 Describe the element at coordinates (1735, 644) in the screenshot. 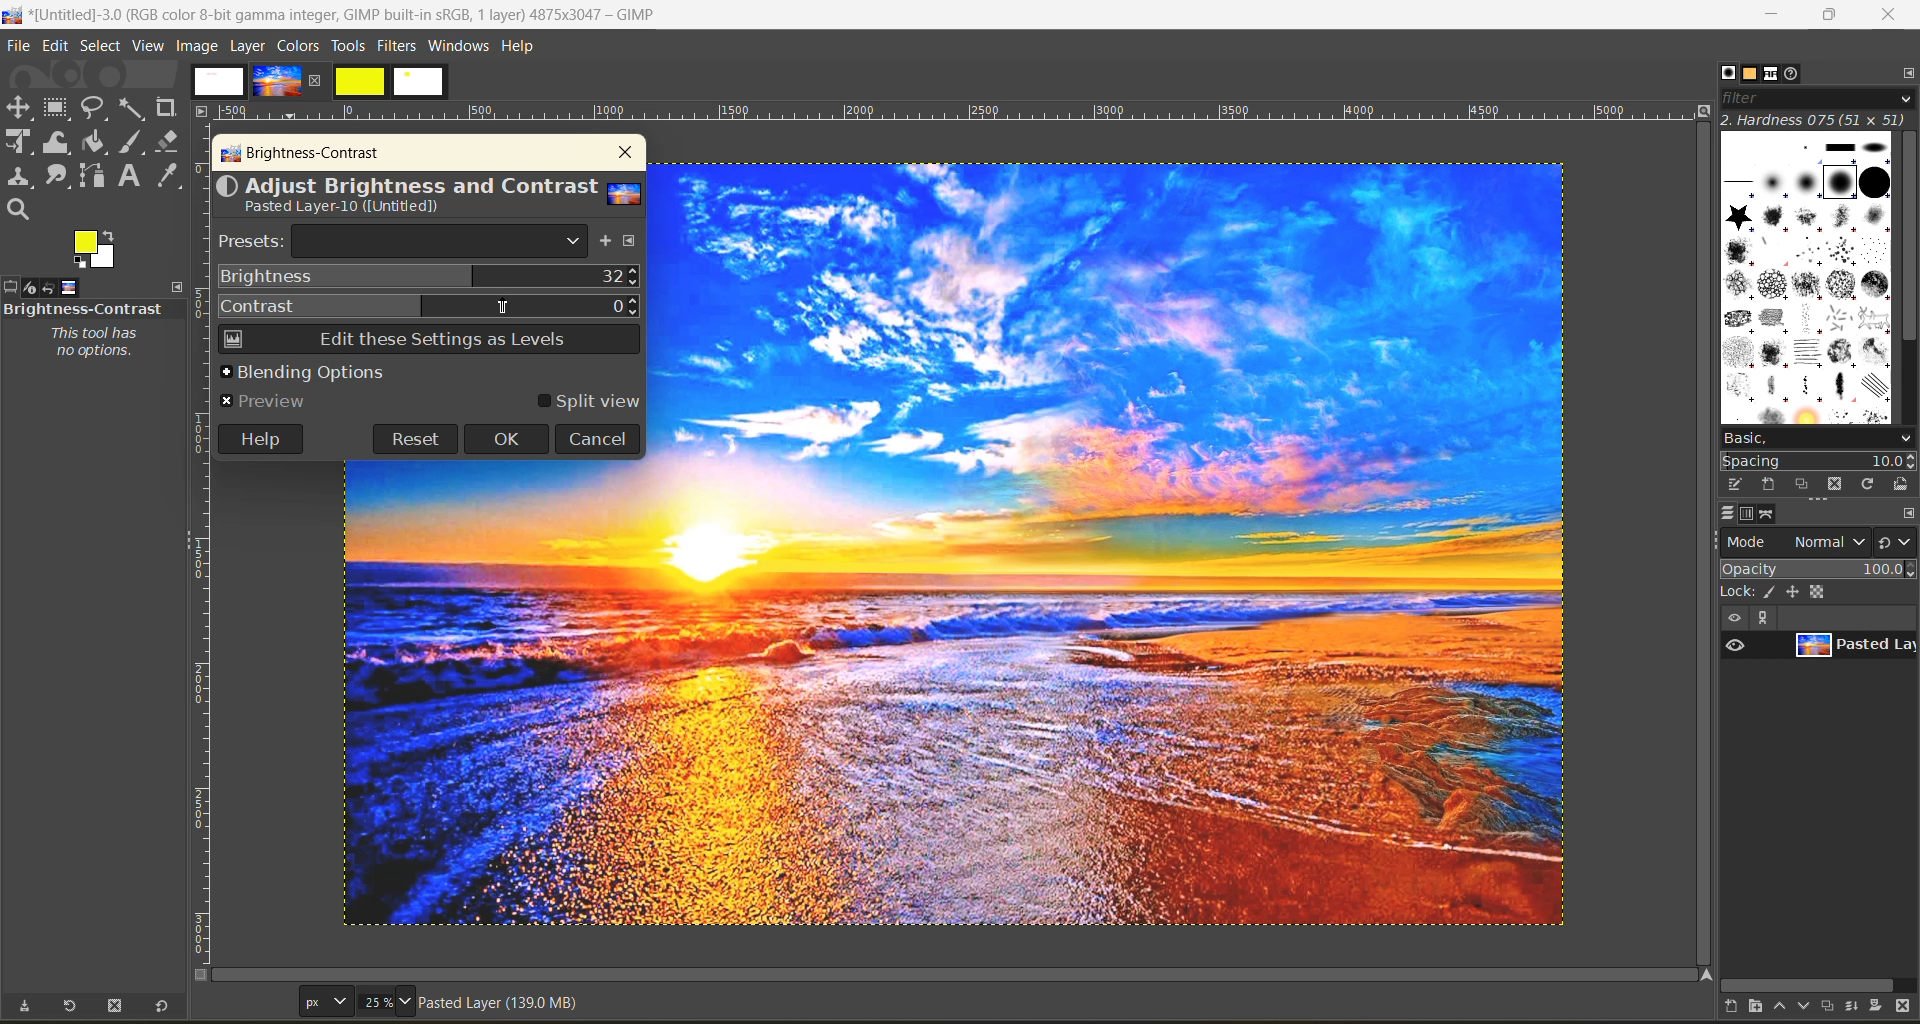

I see `preview` at that location.